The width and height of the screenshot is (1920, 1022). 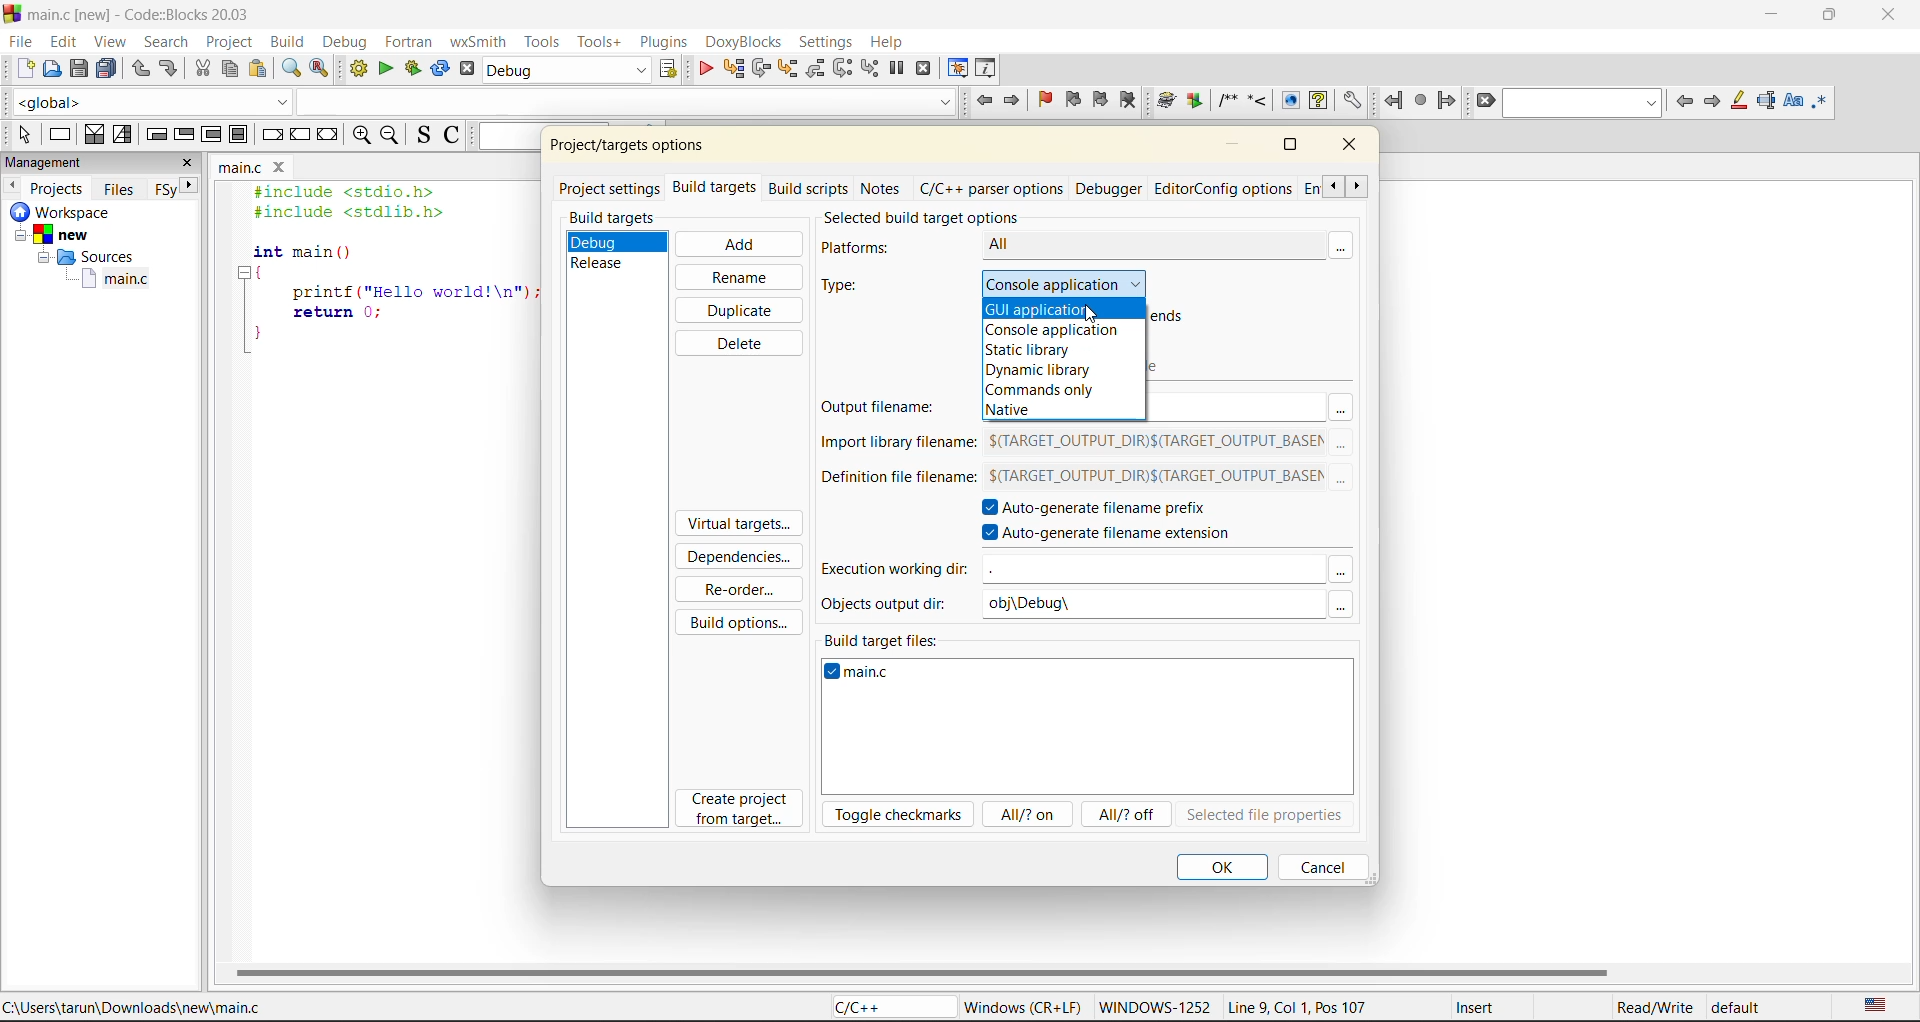 What do you see at coordinates (83, 256) in the screenshot?
I see `Sources` at bounding box center [83, 256].